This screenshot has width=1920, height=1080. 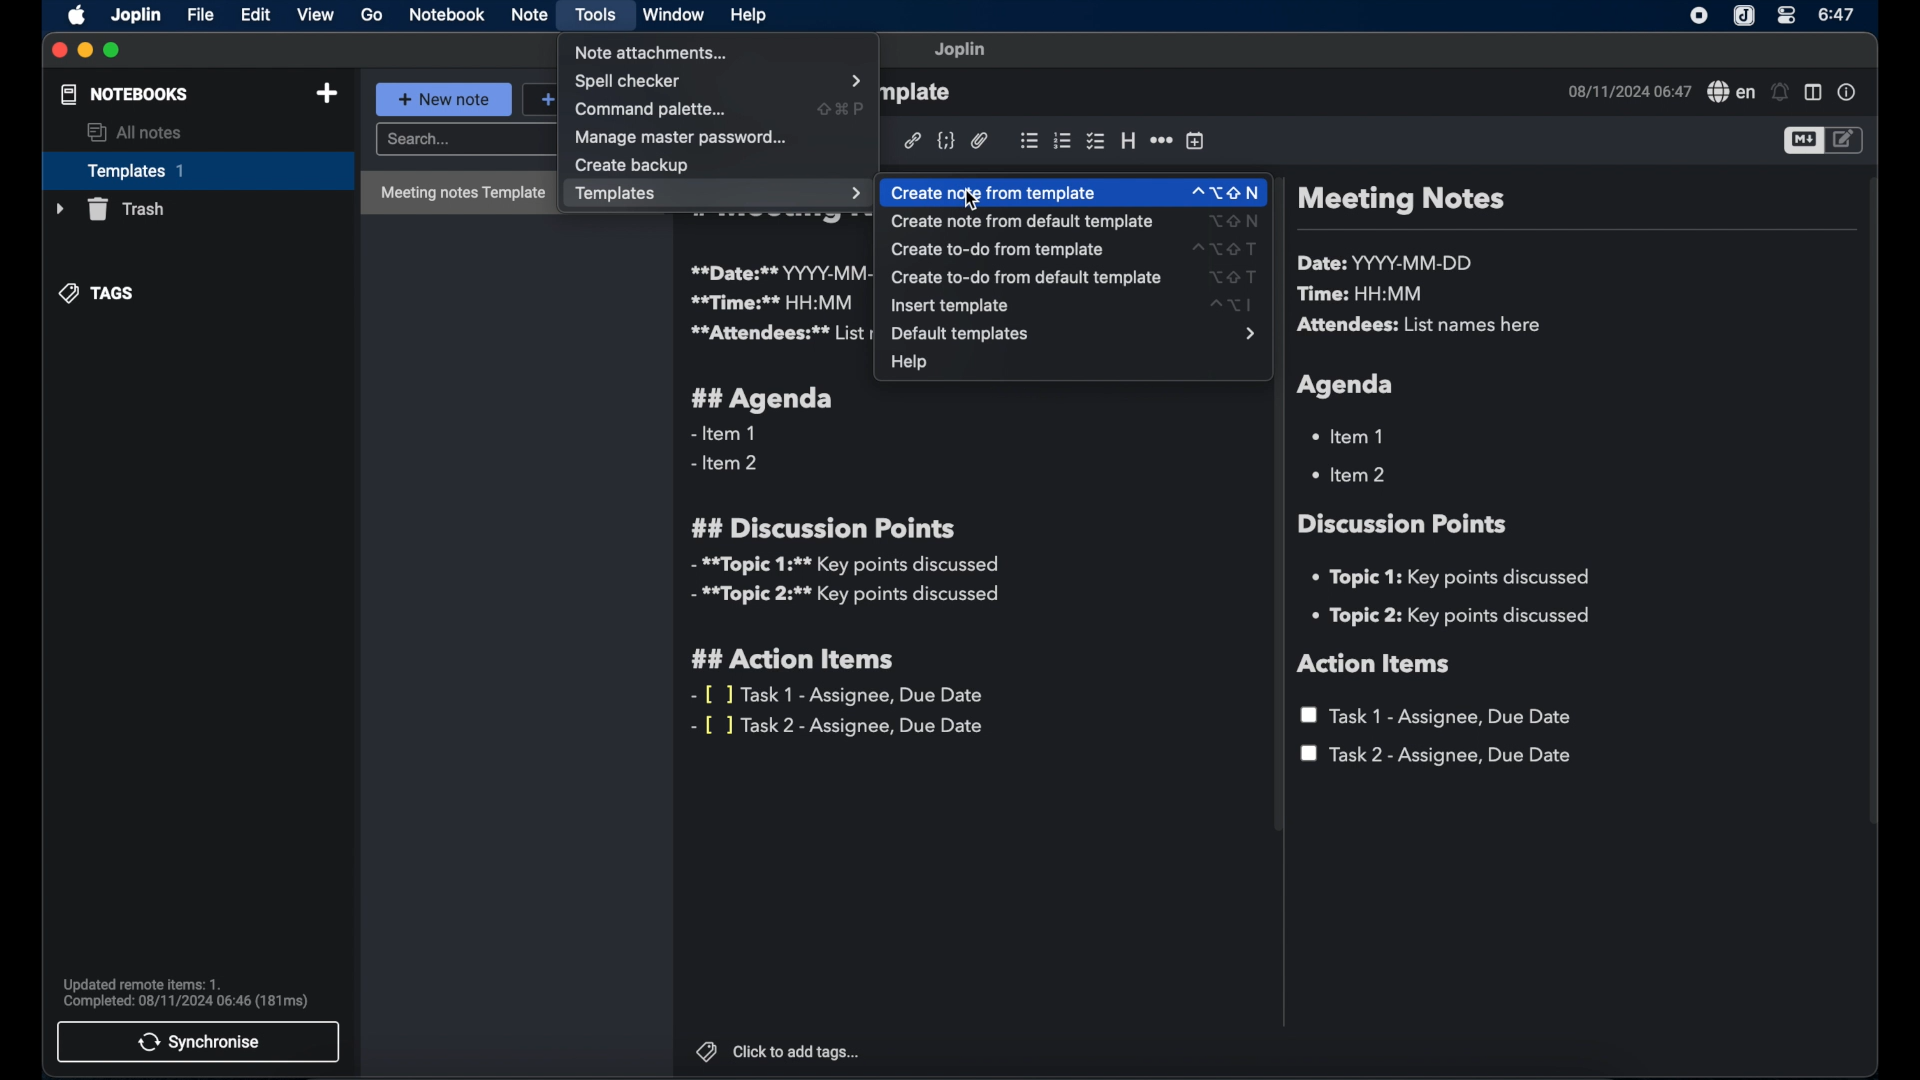 What do you see at coordinates (1351, 474) in the screenshot?
I see `item 2` at bounding box center [1351, 474].